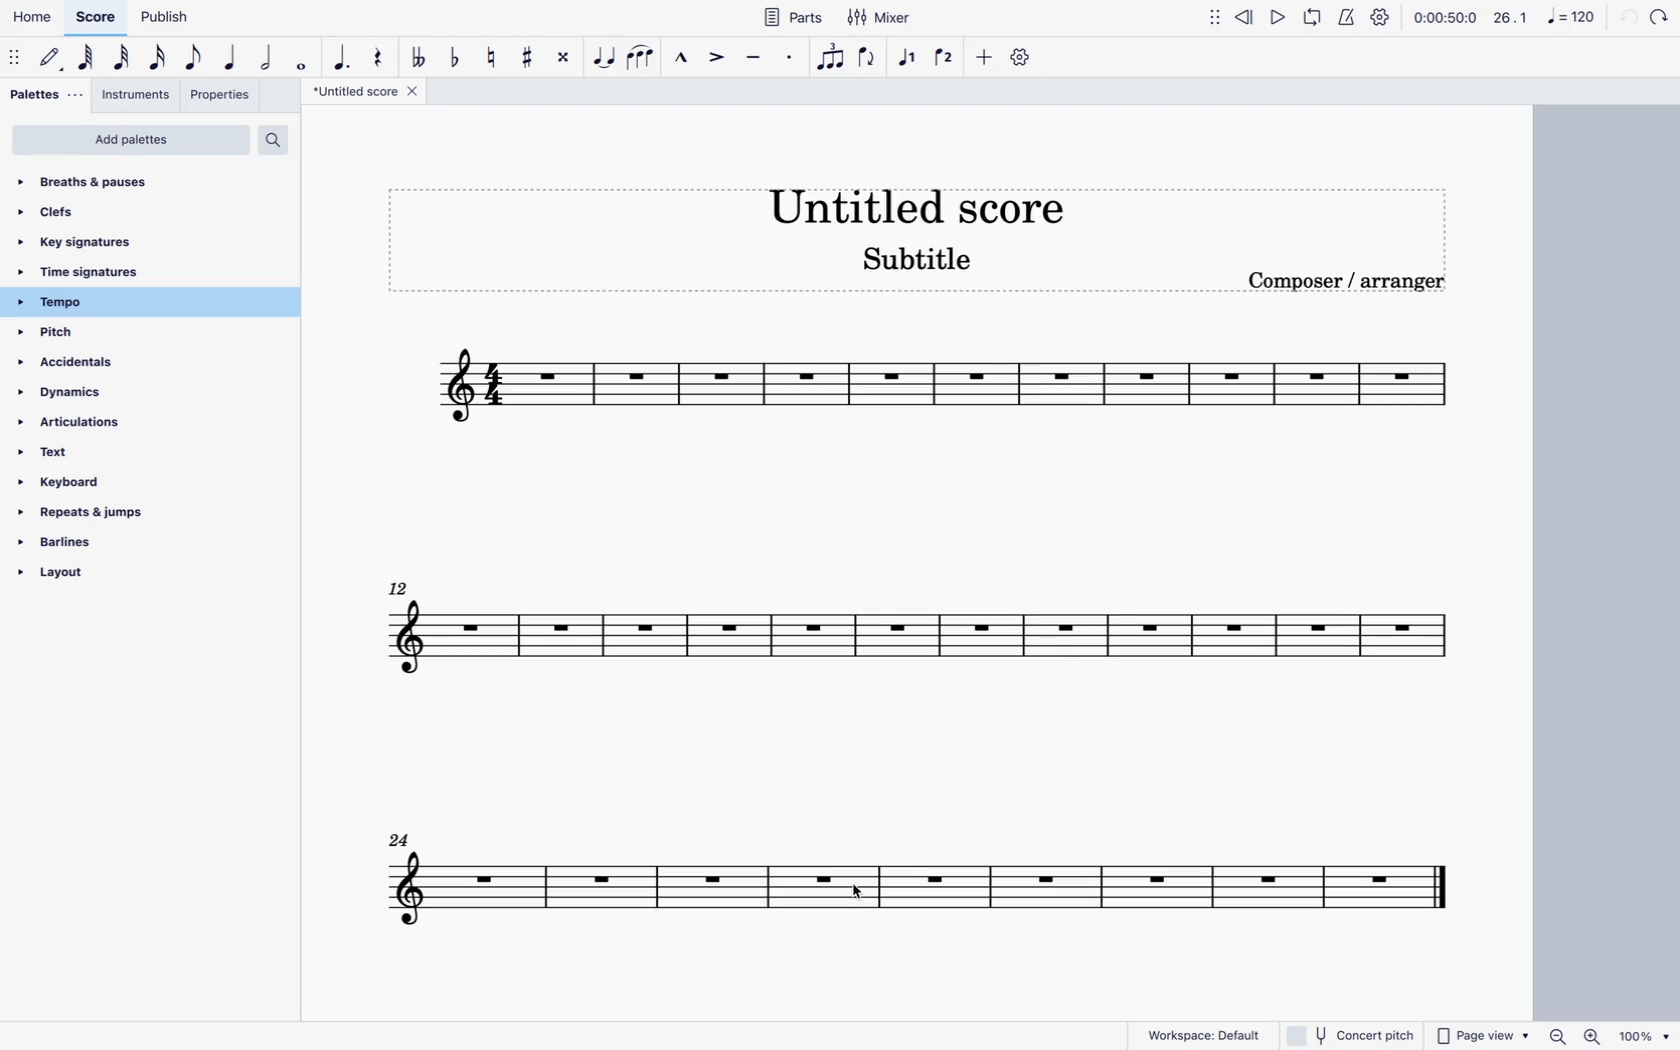 This screenshot has height=1050, width=1680. Describe the element at coordinates (756, 54) in the screenshot. I see `tenuto` at that location.